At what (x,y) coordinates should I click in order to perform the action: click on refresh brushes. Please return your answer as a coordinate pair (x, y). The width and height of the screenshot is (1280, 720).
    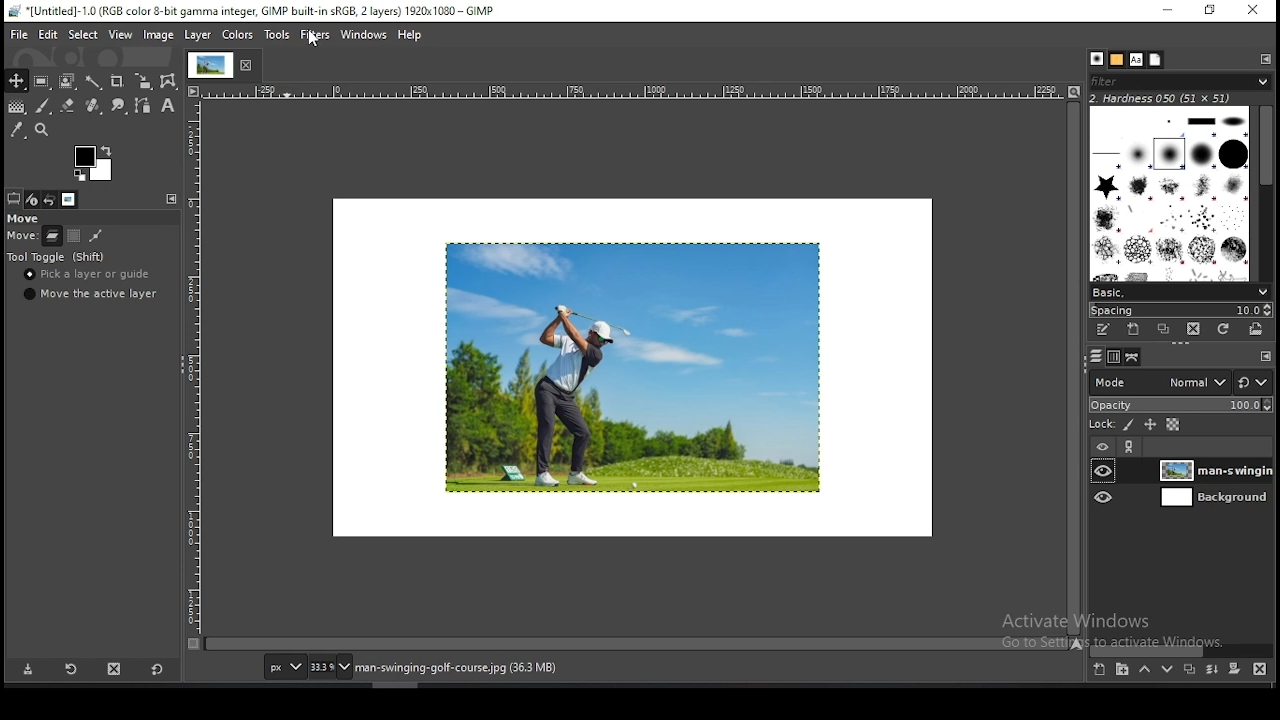
    Looking at the image, I should click on (1225, 330).